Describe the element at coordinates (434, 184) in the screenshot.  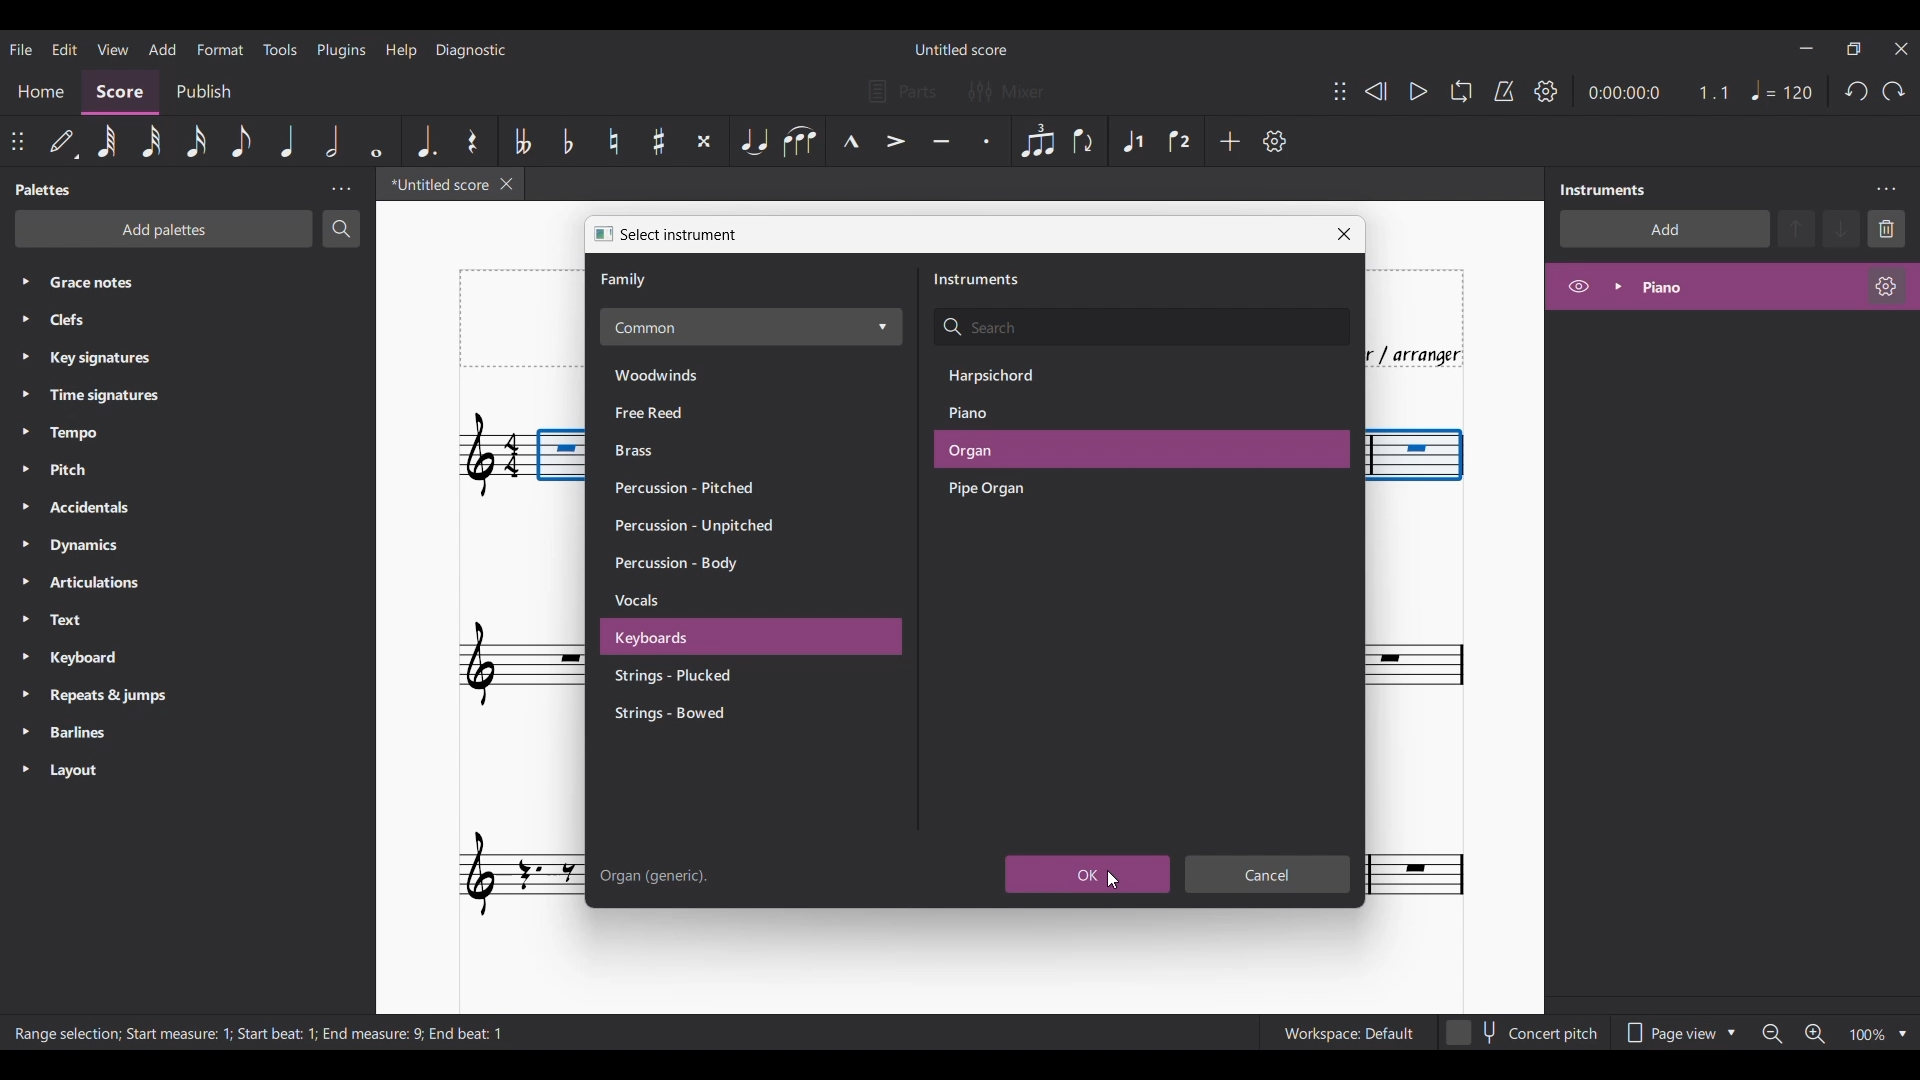
I see `Current tab` at that location.